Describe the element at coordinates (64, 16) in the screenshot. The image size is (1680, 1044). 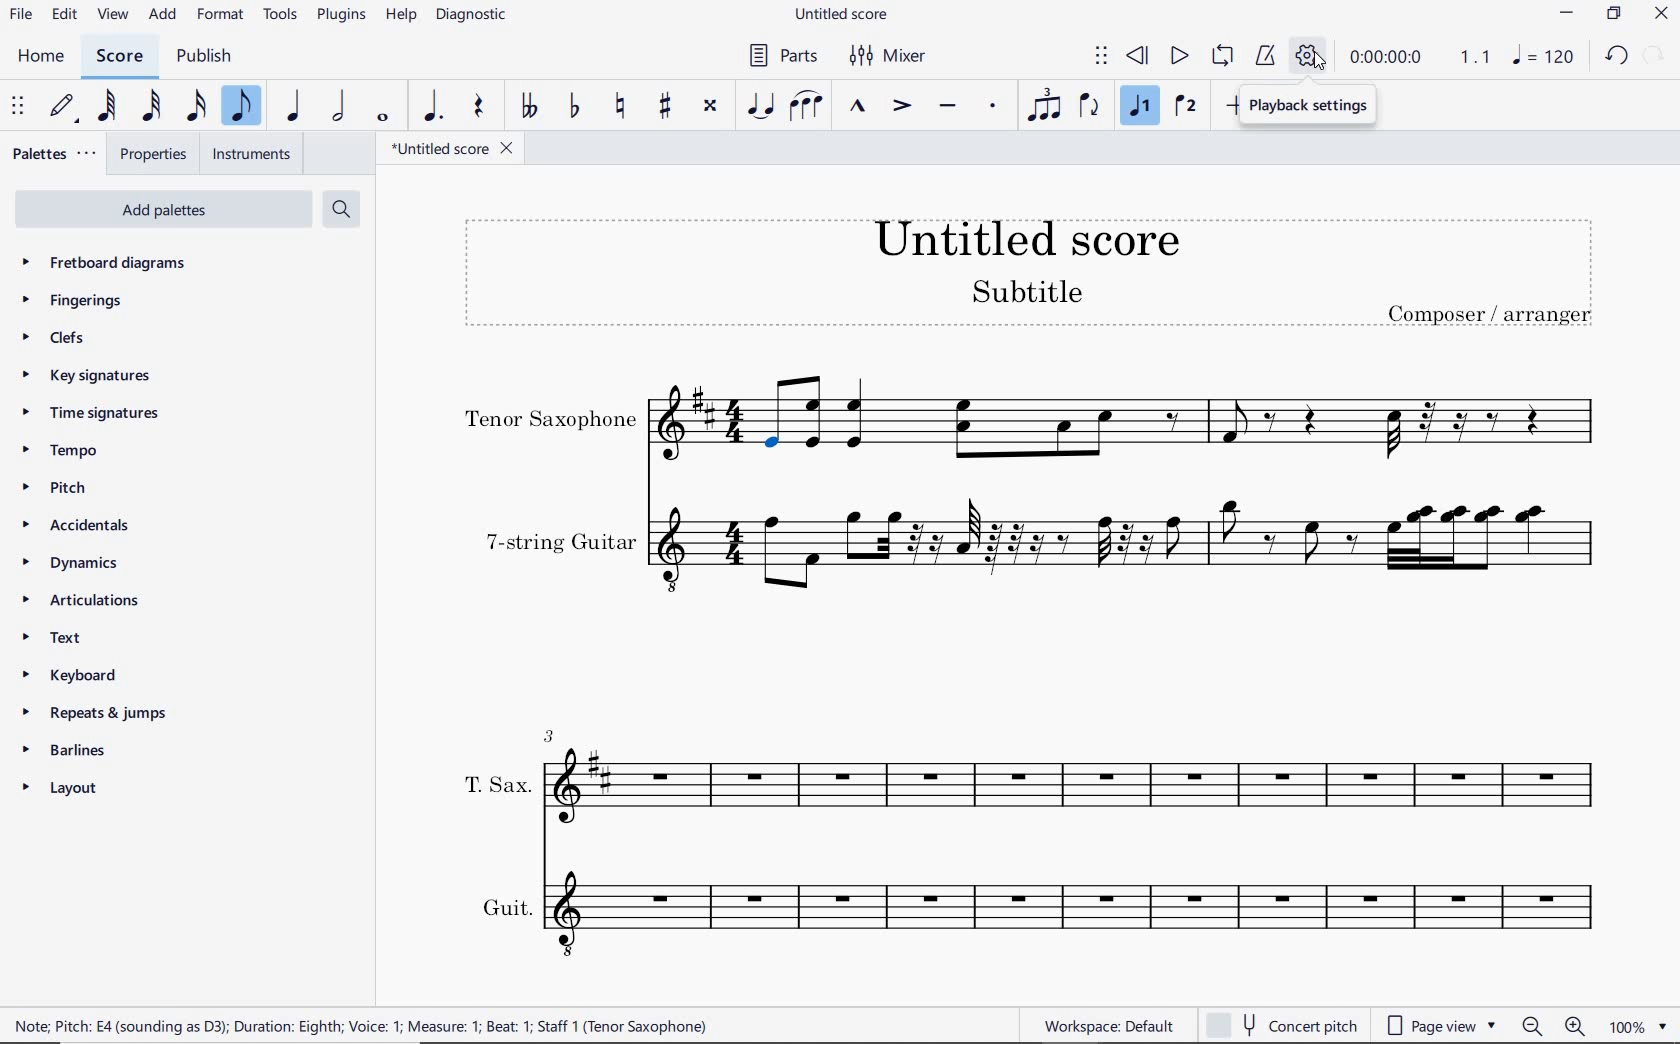
I see `EDIT` at that location.